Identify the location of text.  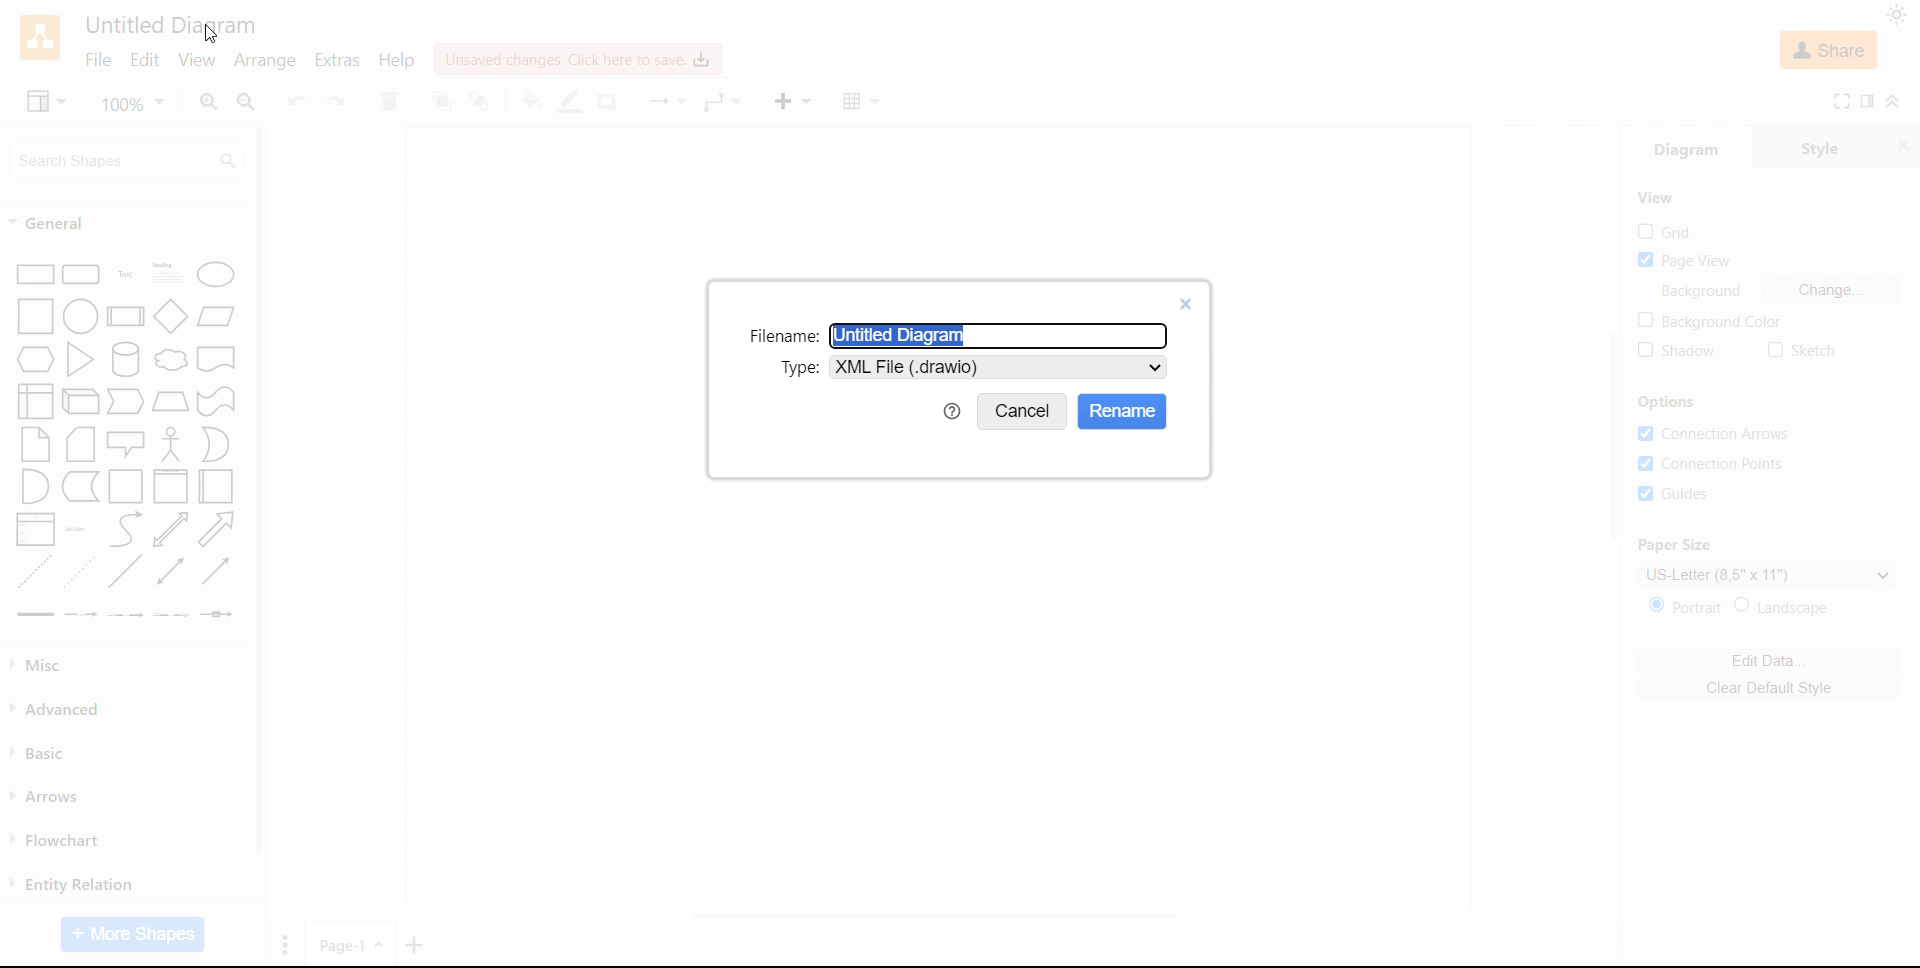
(781, 336).